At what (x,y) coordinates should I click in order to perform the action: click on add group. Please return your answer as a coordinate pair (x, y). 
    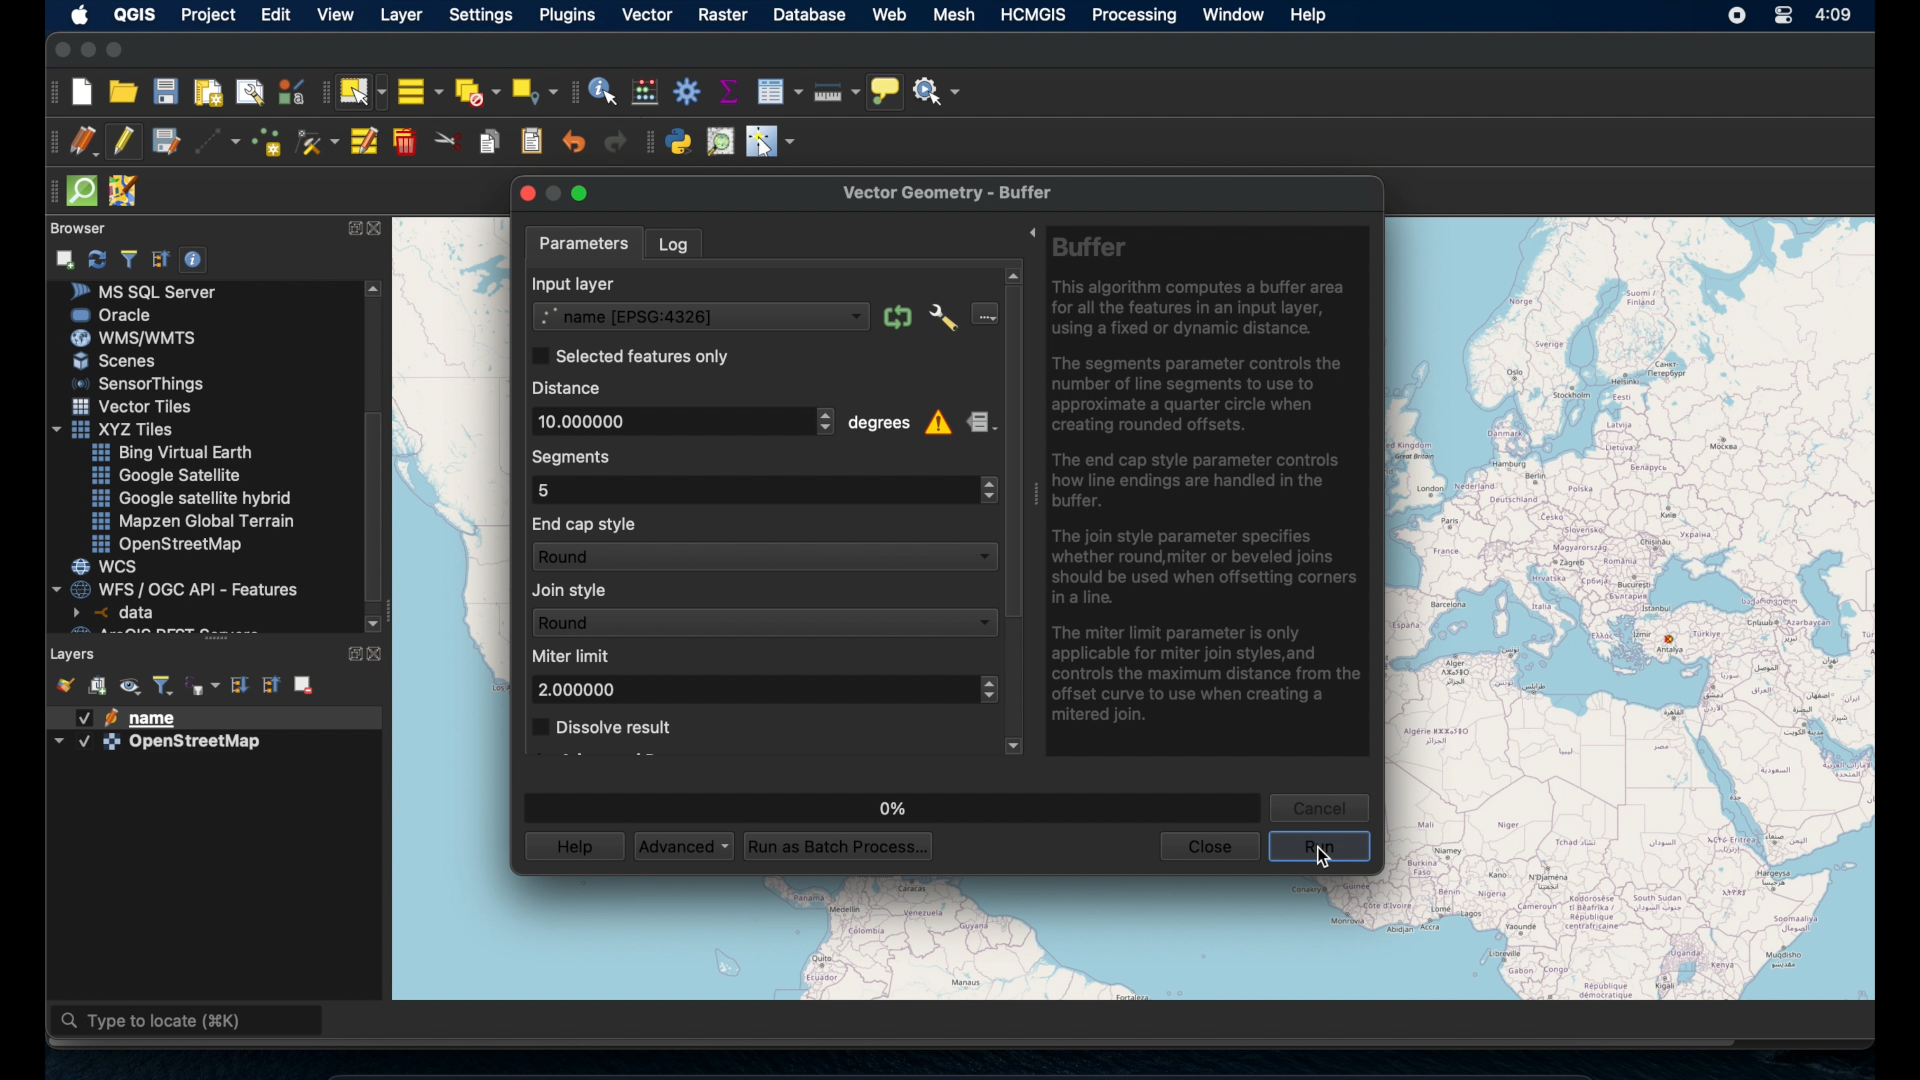
    Looking at the image, I should click on (98, 687).